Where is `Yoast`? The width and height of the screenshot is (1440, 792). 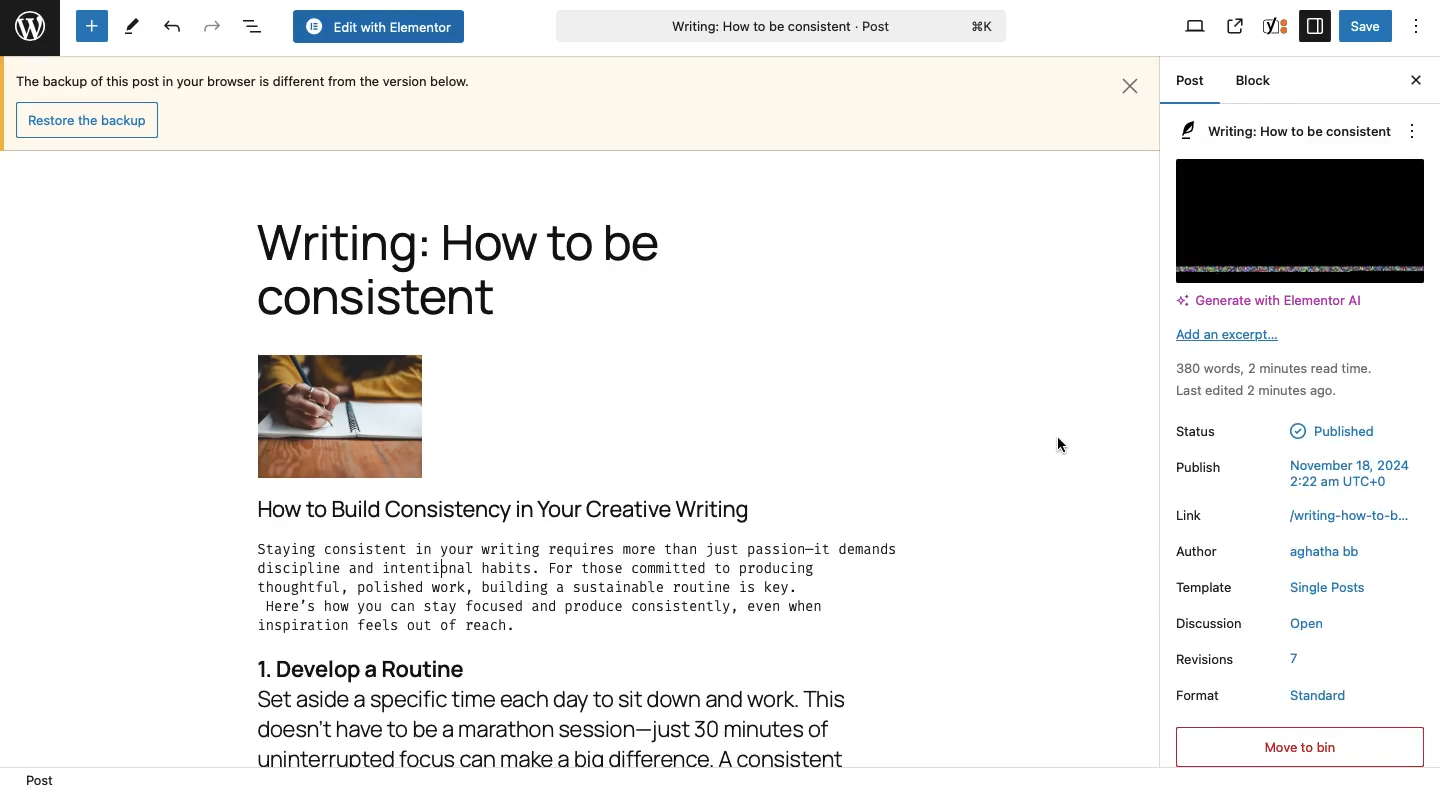 Yoast is located at coordinates (1276, 25).